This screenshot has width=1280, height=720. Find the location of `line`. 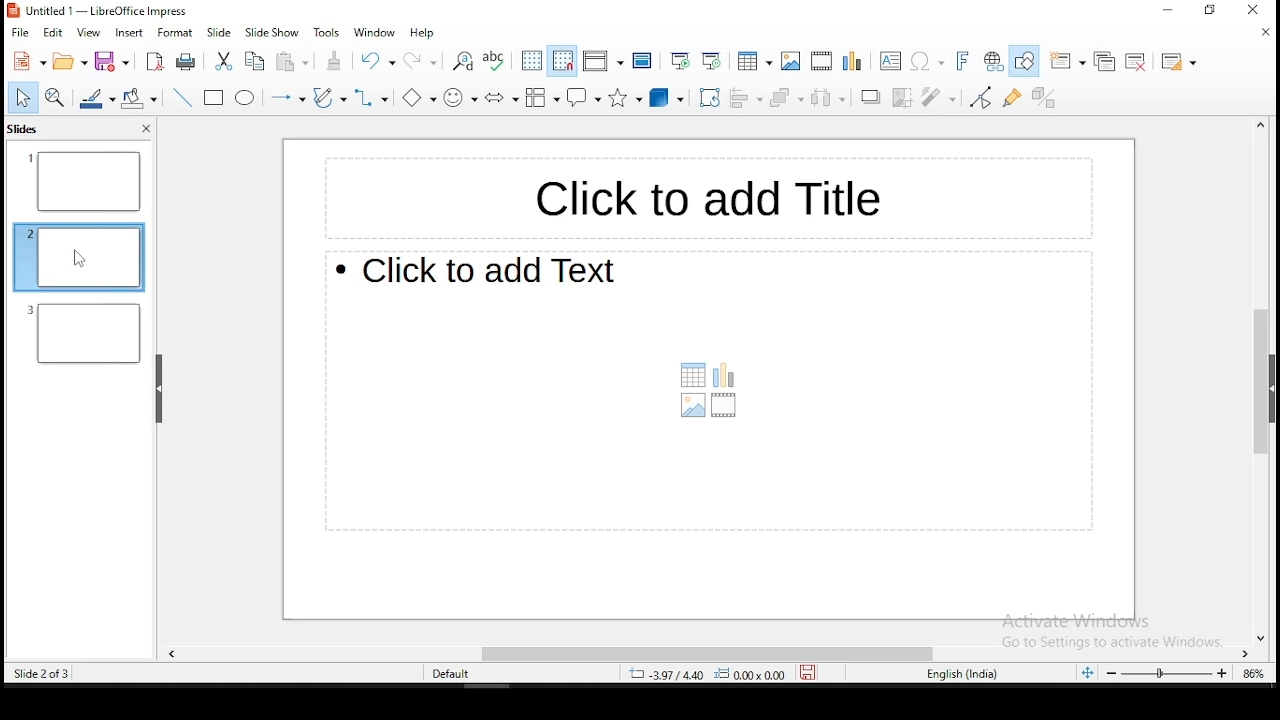

line is located at coordinates (184, 98).